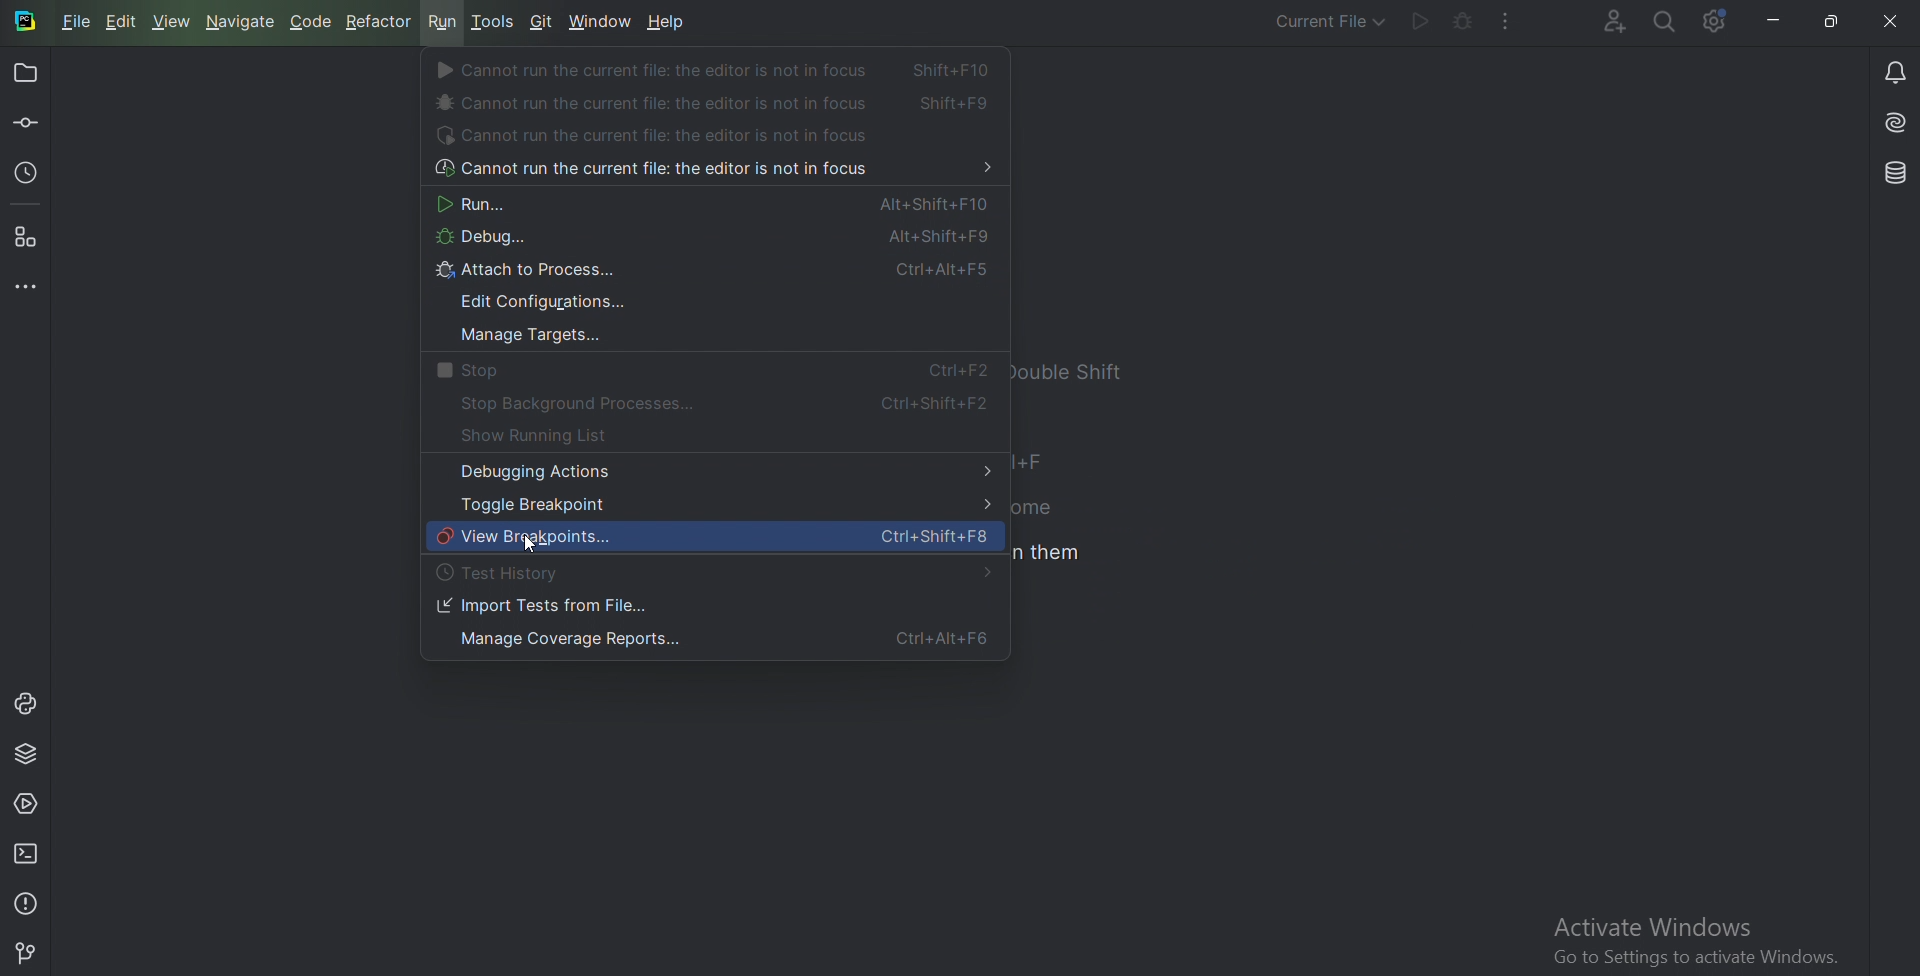 The height and width of the screenshot is (976, 1920). I want to click on Help, so click(668, 24).